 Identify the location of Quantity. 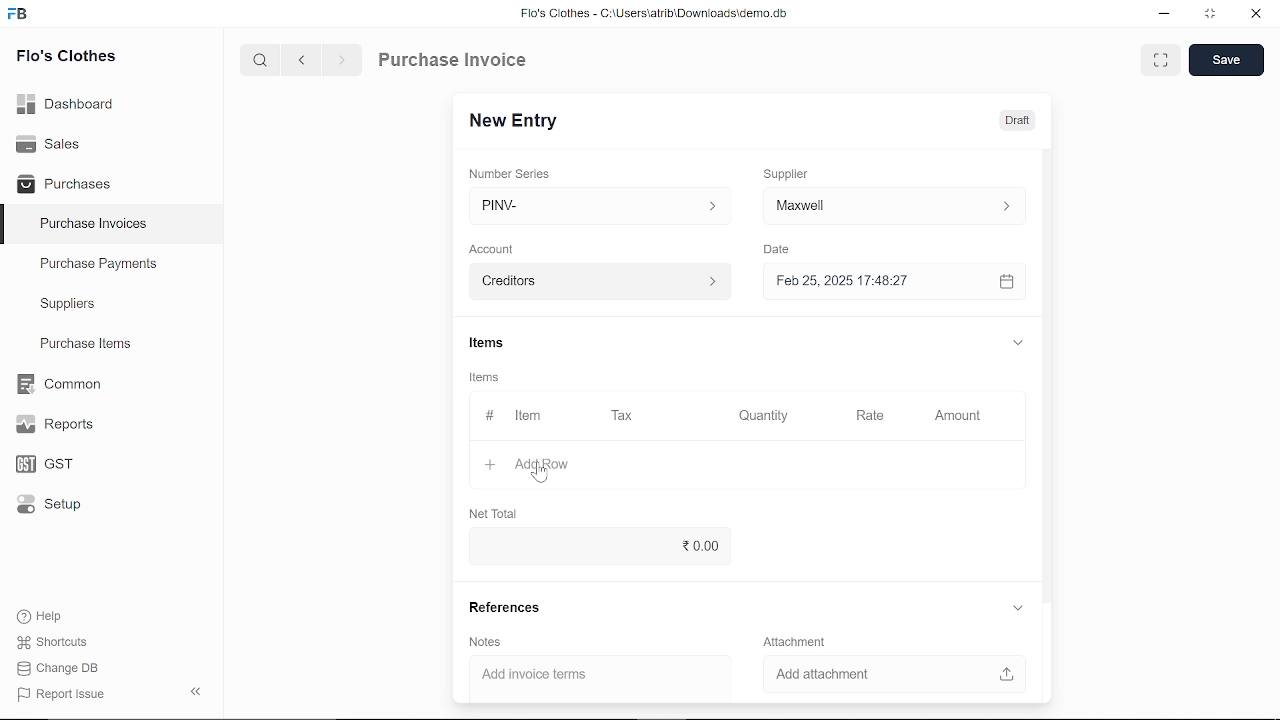
(766, 415).